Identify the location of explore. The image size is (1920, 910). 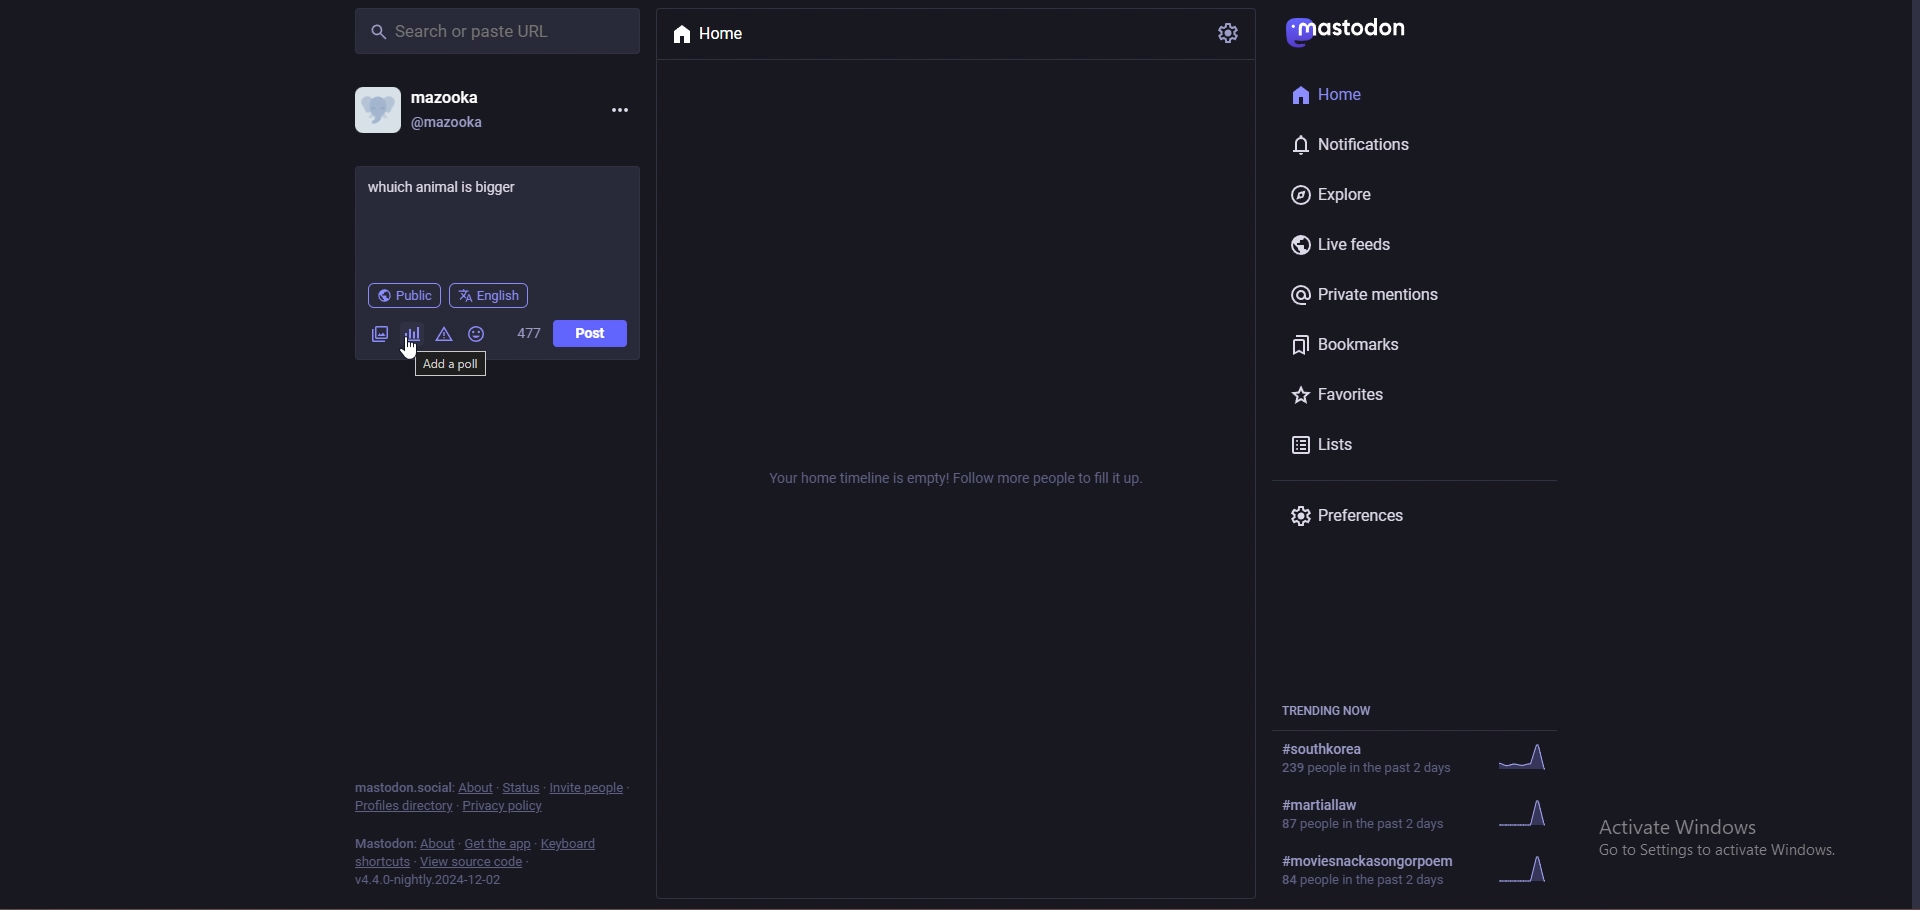
(1361, 193).